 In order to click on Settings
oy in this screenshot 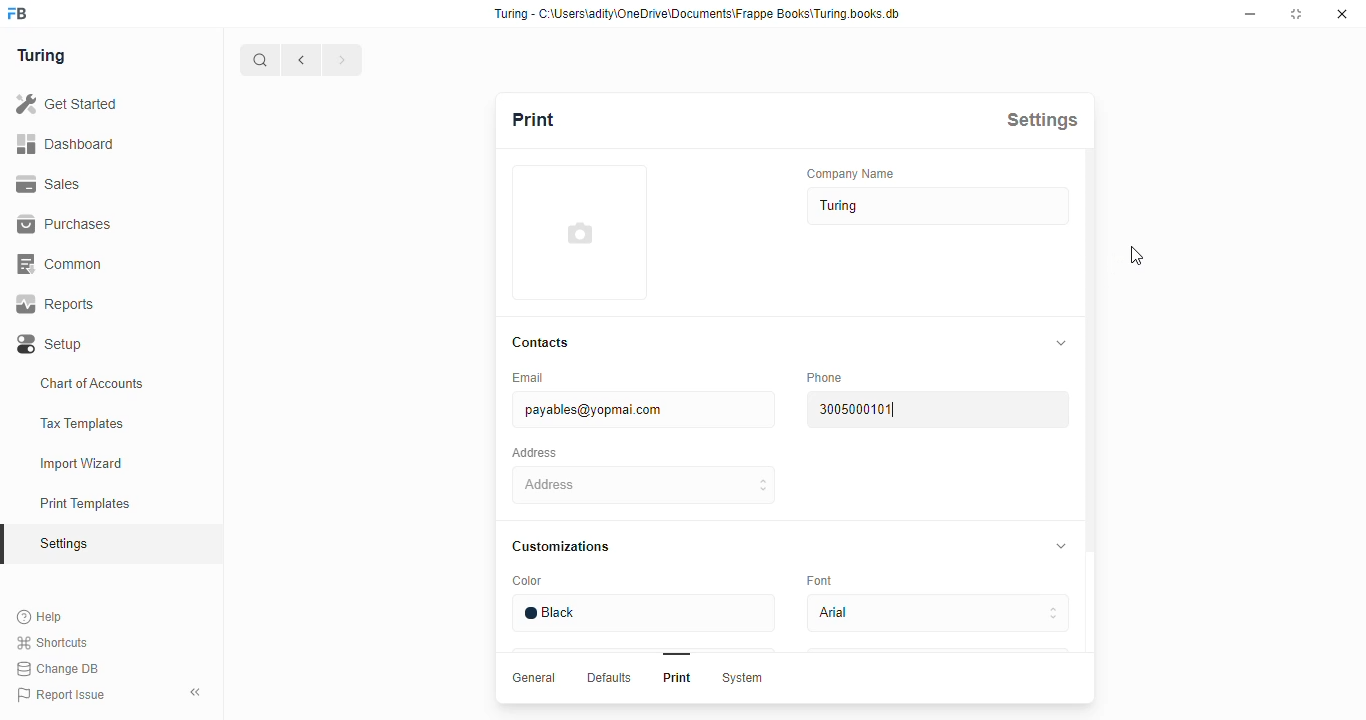, I will do `click(98, 546)`.